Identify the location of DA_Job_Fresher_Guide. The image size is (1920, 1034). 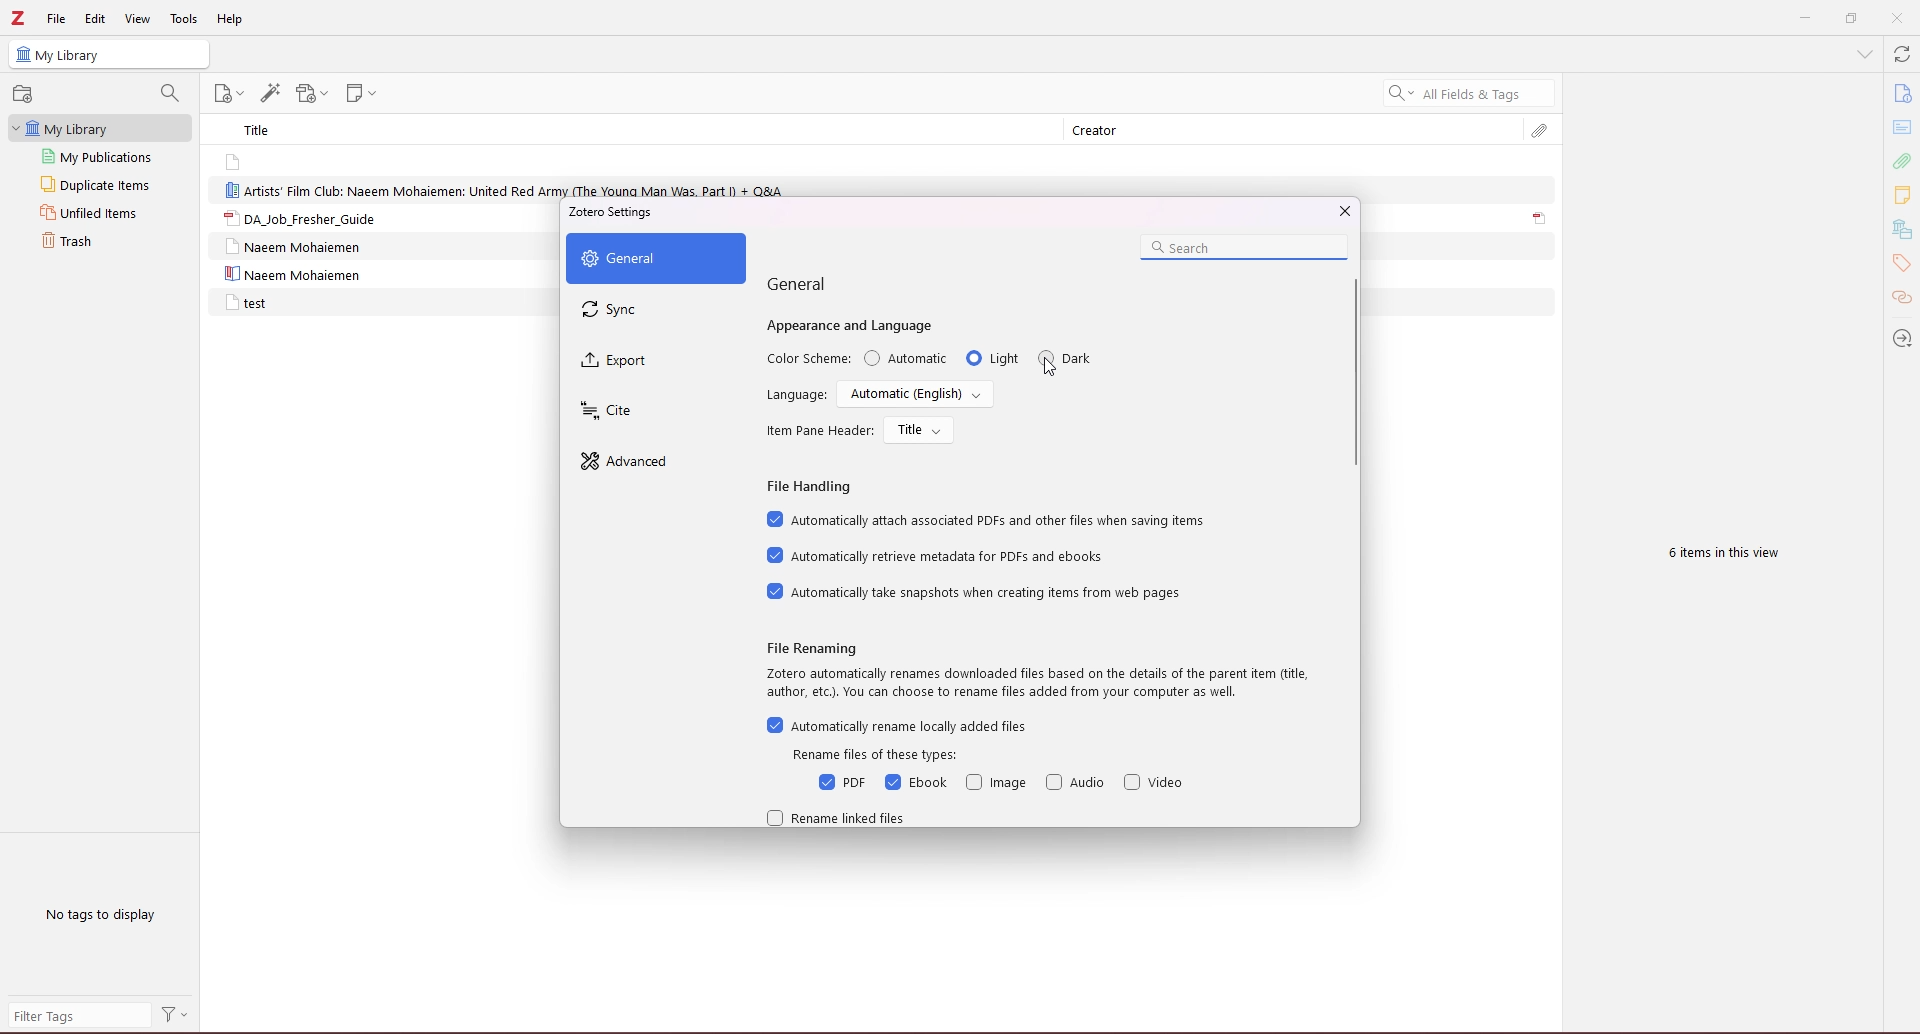
(298, 218).